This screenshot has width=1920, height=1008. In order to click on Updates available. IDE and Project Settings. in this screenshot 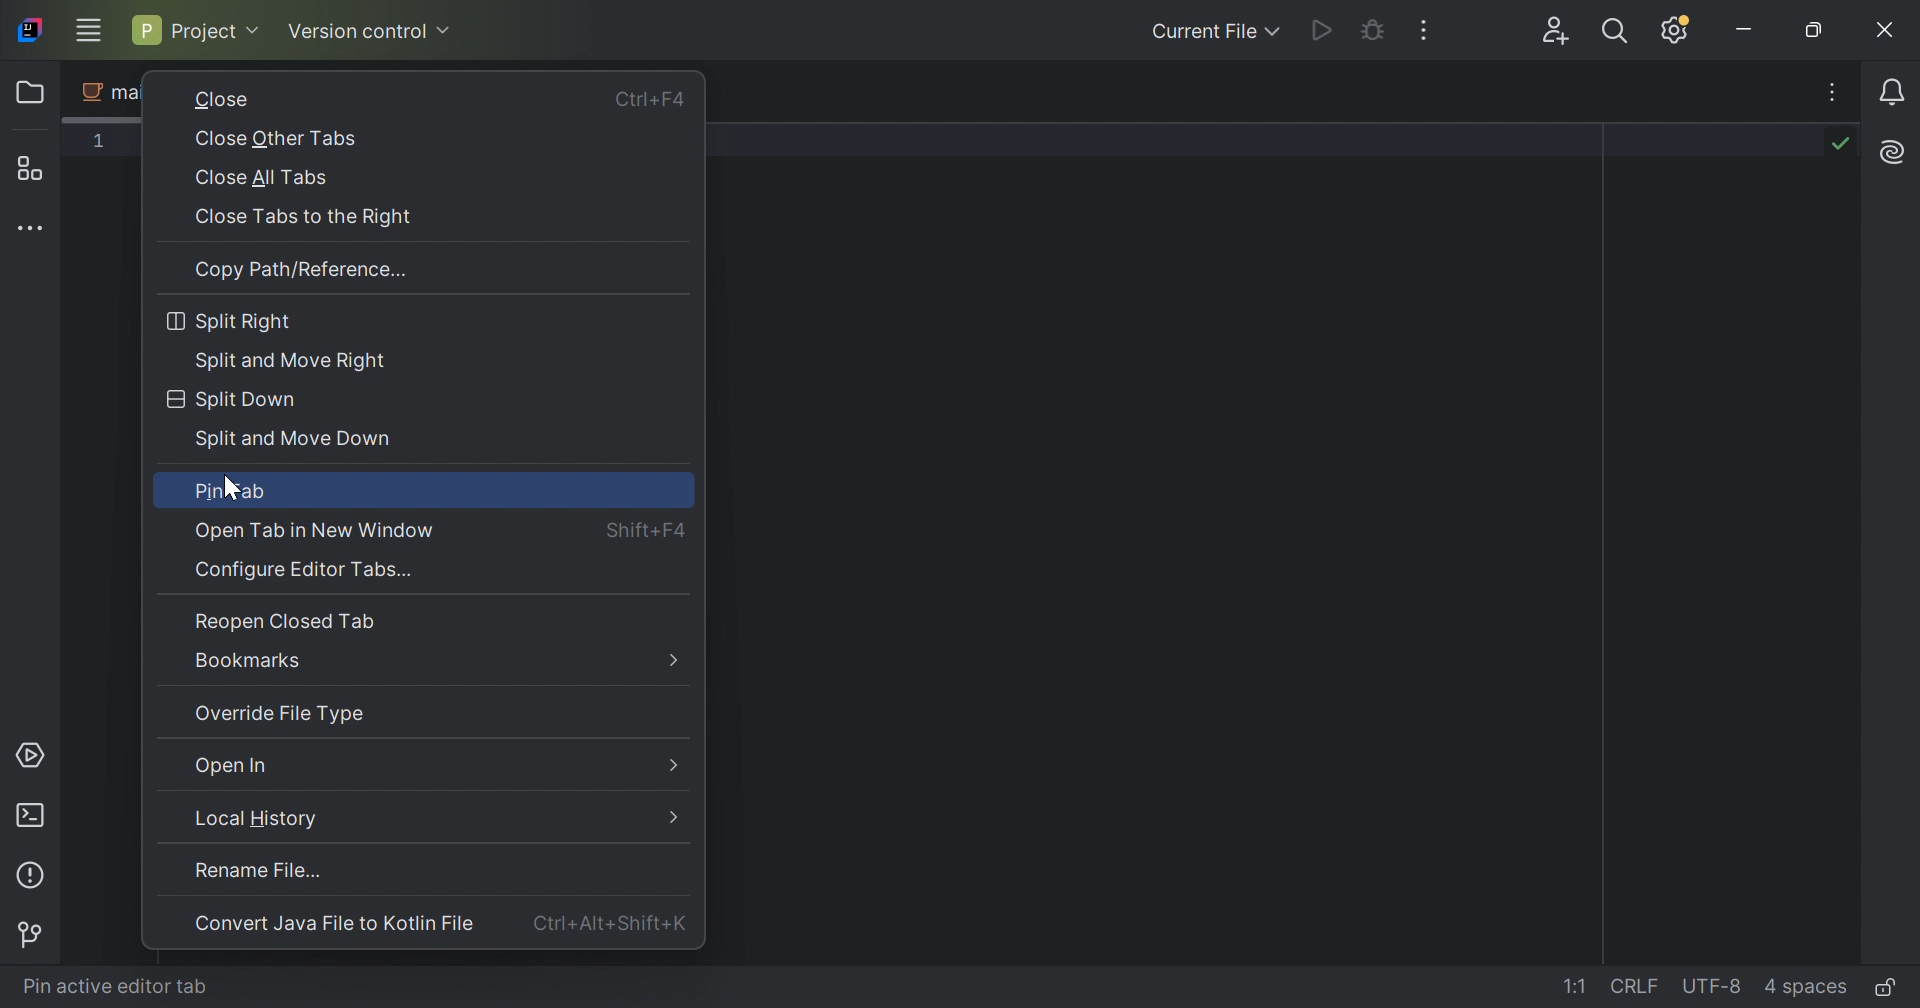, I will do `click(1677, 30)`.